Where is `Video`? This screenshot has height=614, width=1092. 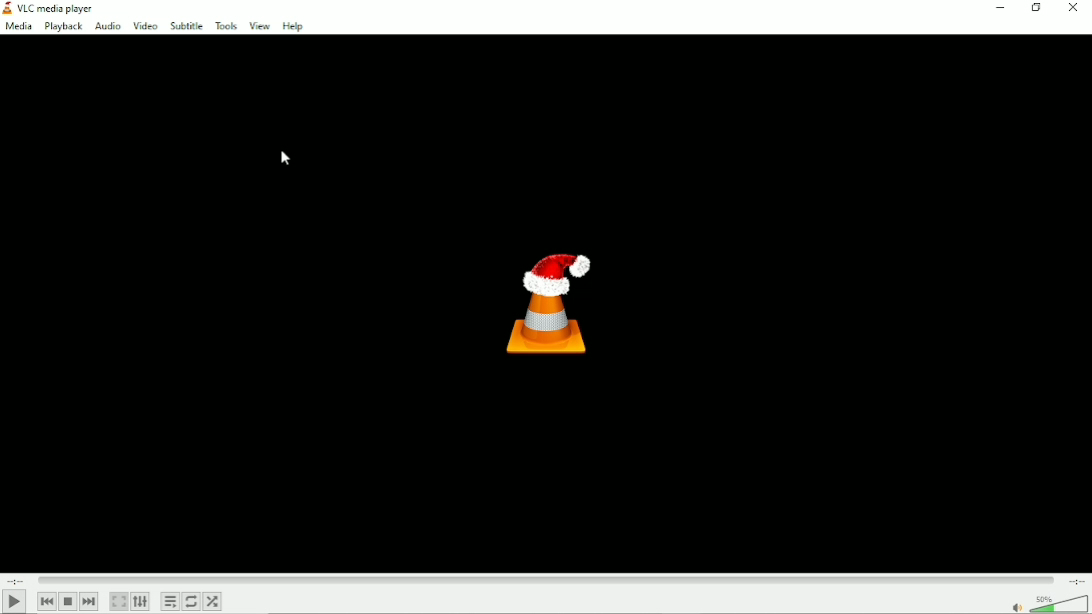 Video is located at coordinates (145, 25).